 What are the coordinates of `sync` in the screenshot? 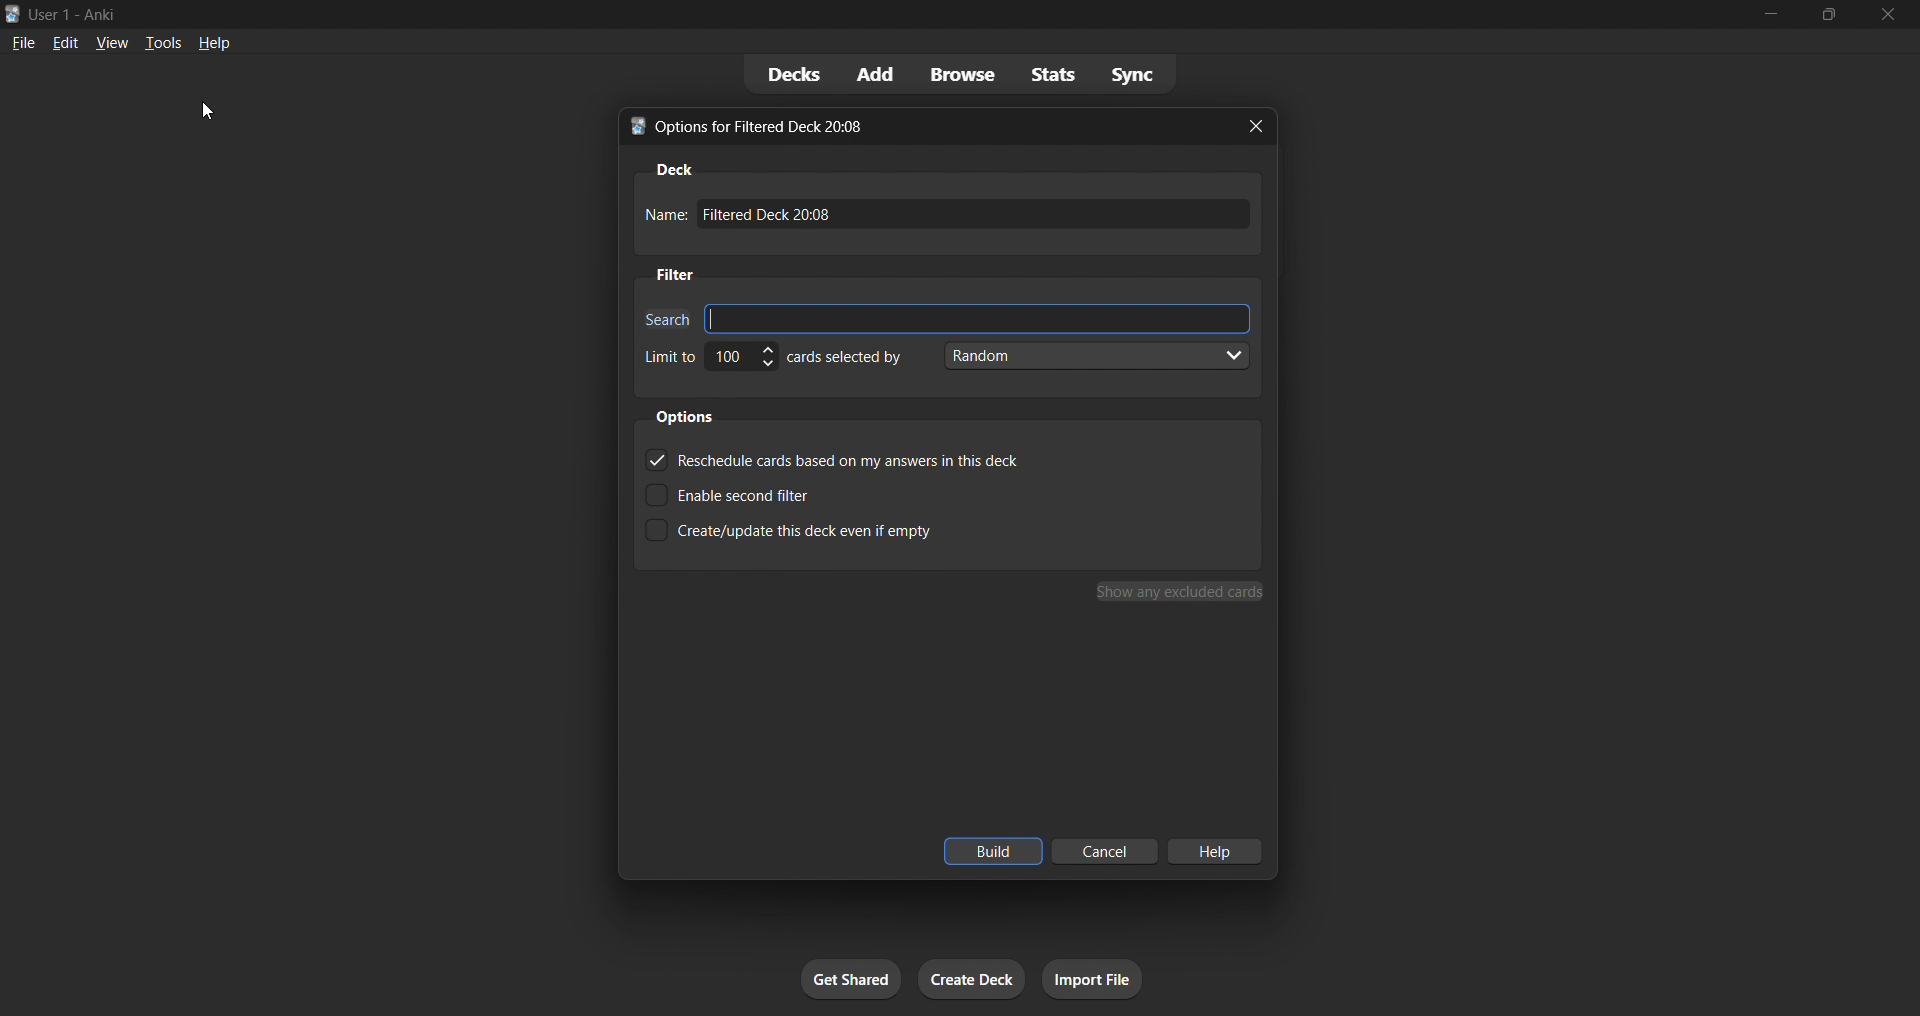 It's located at (1136, 74).